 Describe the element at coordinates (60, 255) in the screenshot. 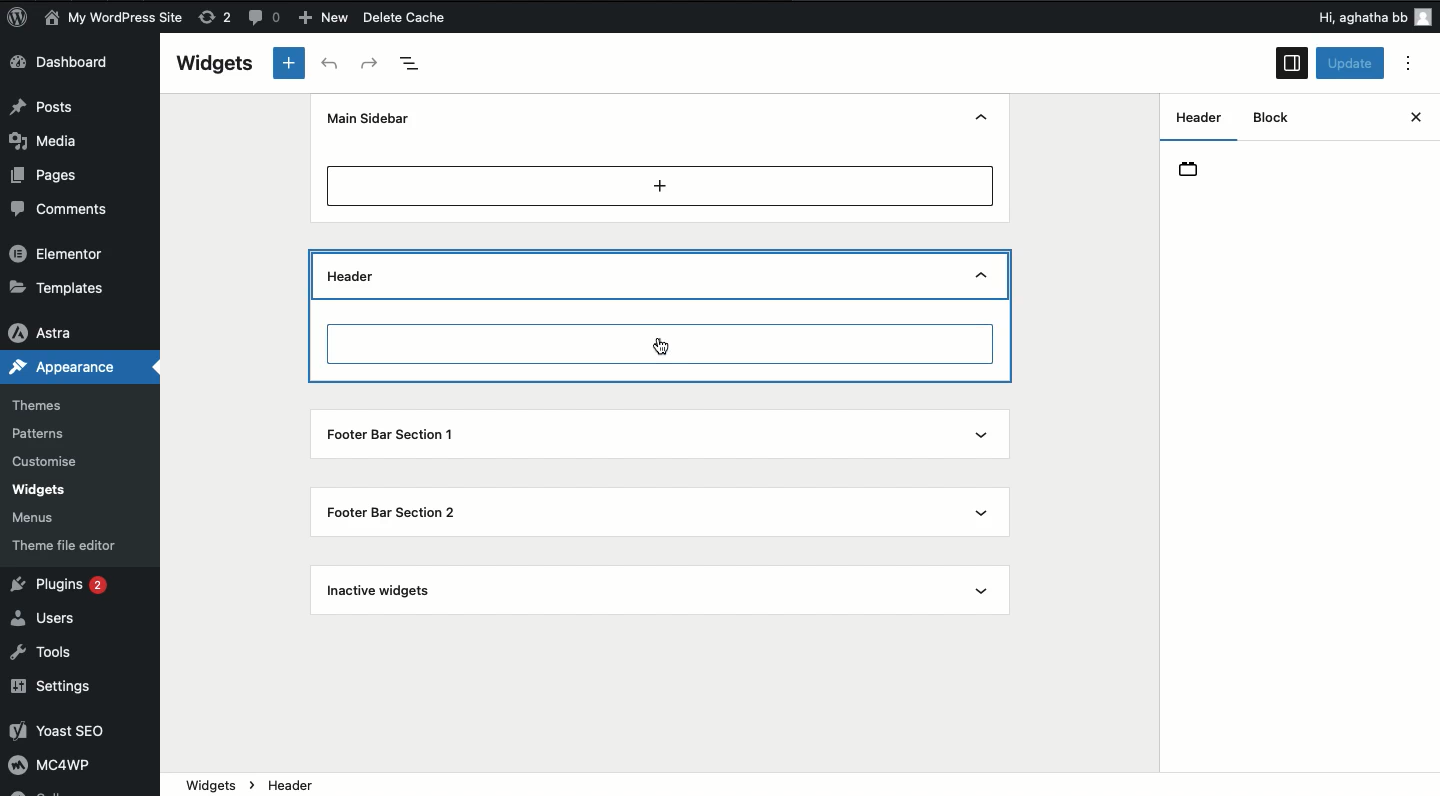

I see `Elementor` at that location.